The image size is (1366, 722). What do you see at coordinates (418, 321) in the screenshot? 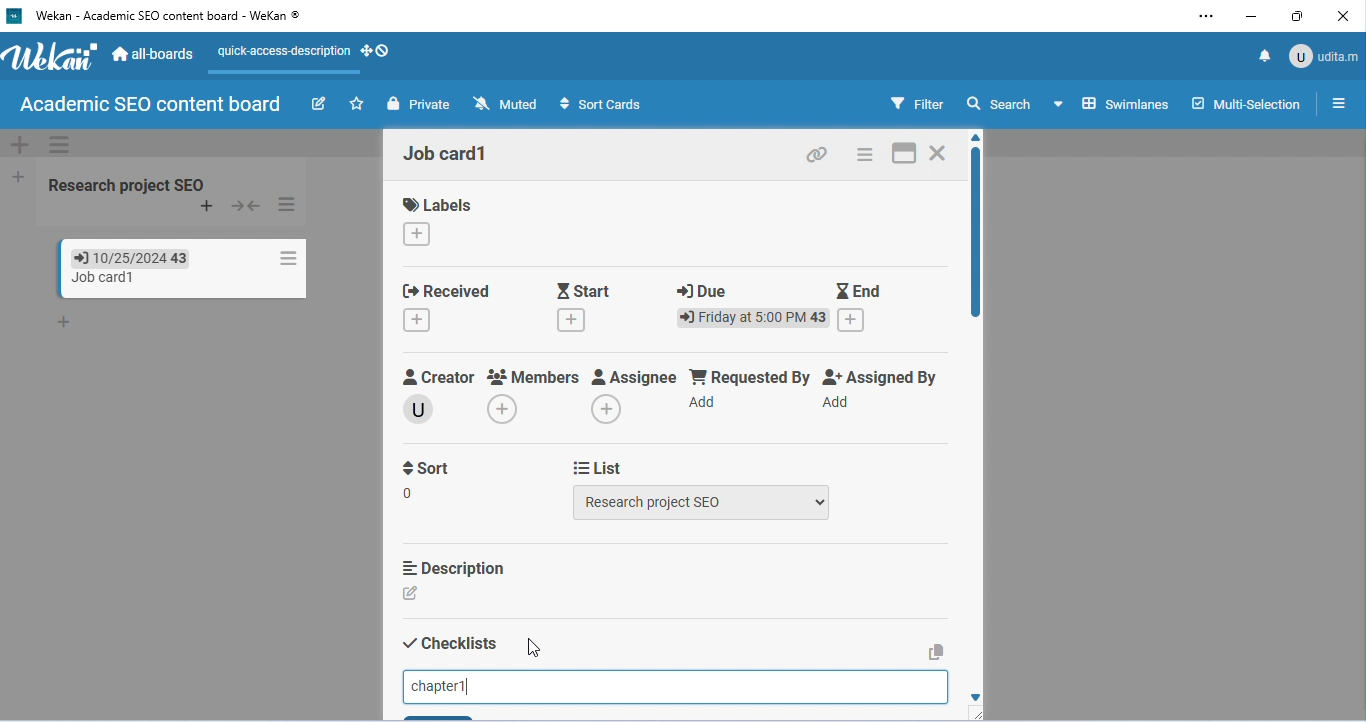
I see `add received date` at bounding box center [418, 321].